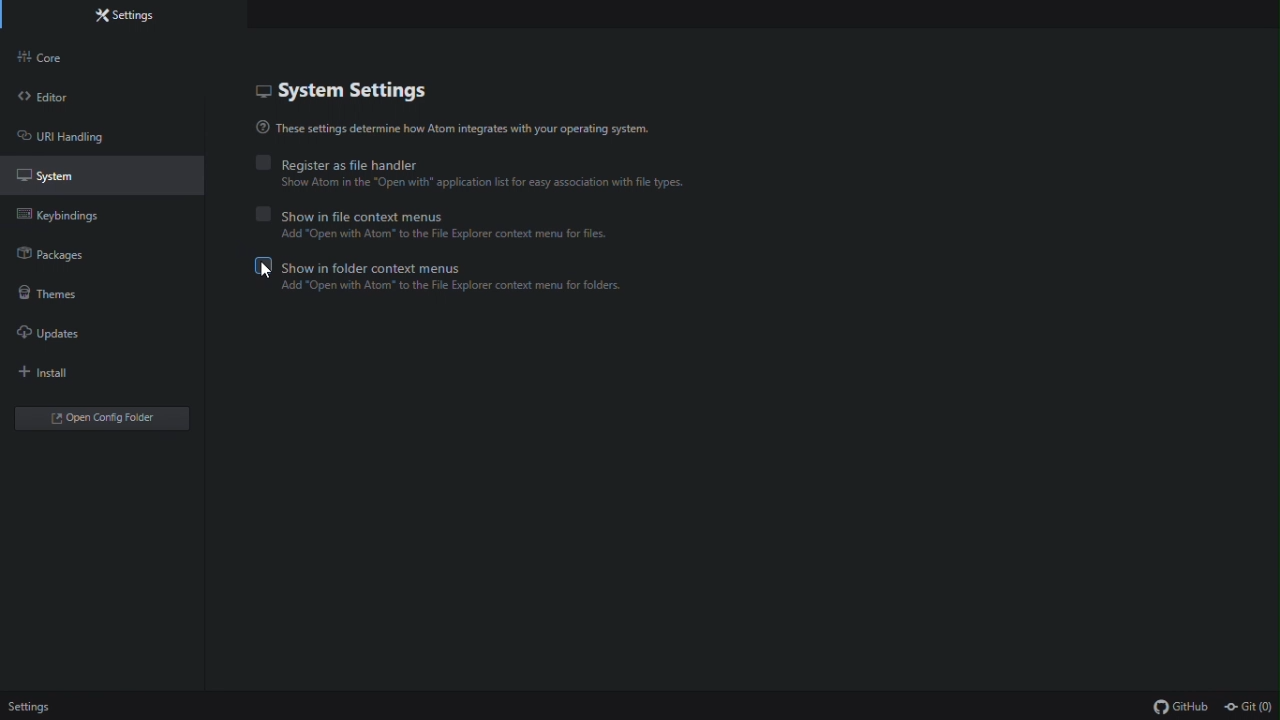 This screenshot has width=1280, height=720. What do you see at coordinates (114, 53) in the screenshot?
I see `Core ` at bounding box center [114, 53].